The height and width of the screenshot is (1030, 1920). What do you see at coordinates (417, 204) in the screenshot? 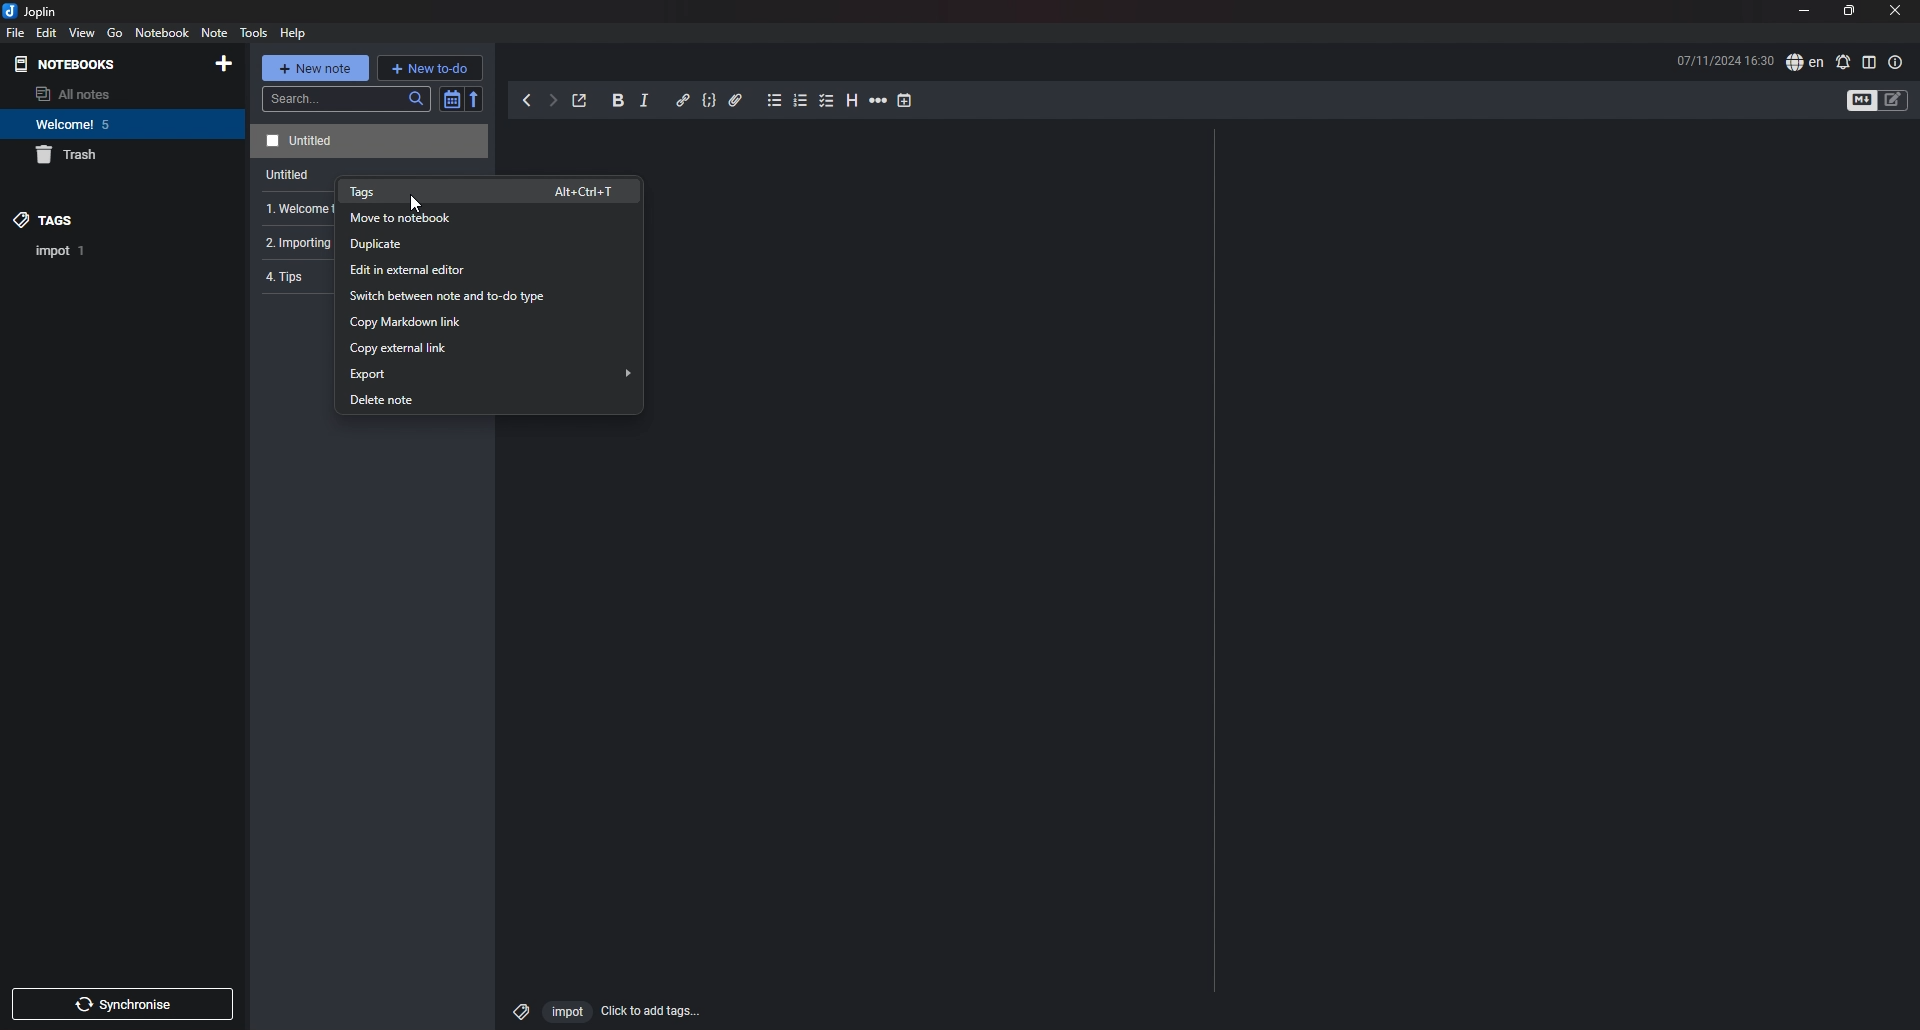
I see `Cursor` at bounding box center [417, 204].